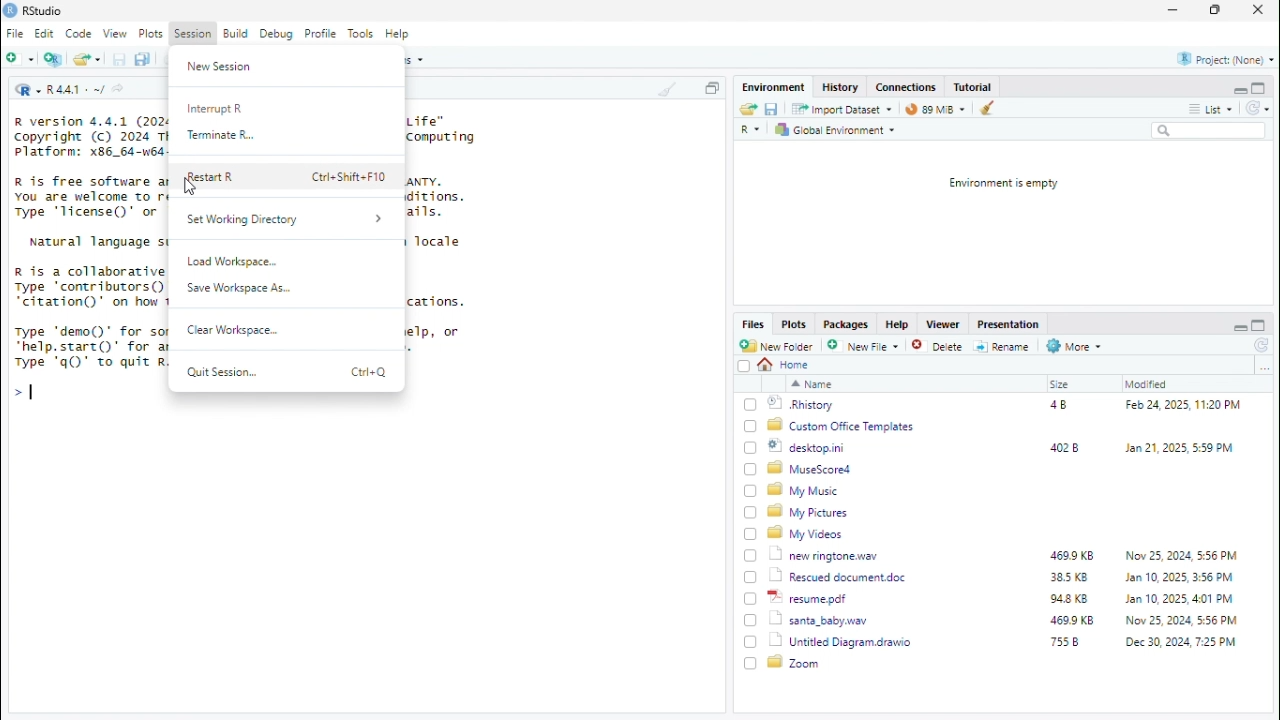 The height and width of the screenshot is (720, 1280). What do you see at coordinates (944, 323) in the screenshot?
I see `Viewer` at bounding box center [944, 323].